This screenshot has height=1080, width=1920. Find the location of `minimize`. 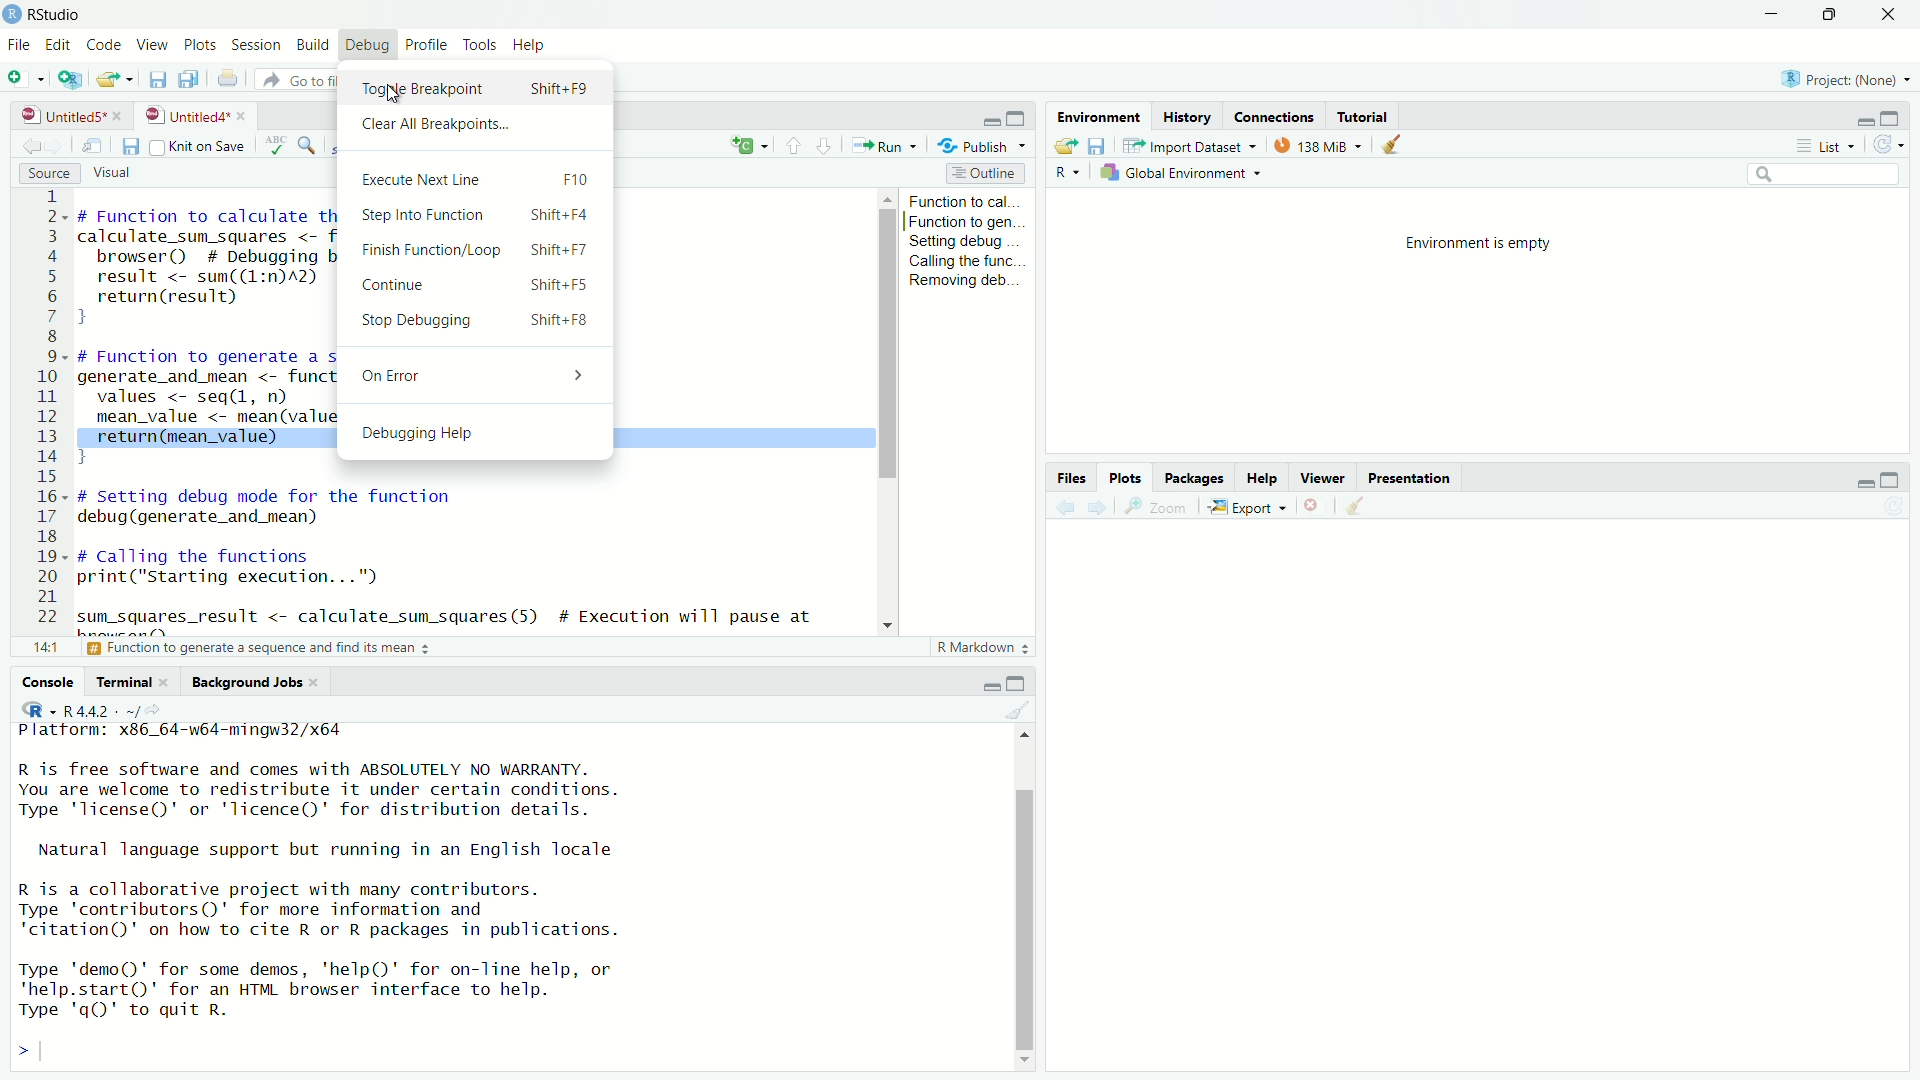

minimize is located at coordinates (1774, 13).